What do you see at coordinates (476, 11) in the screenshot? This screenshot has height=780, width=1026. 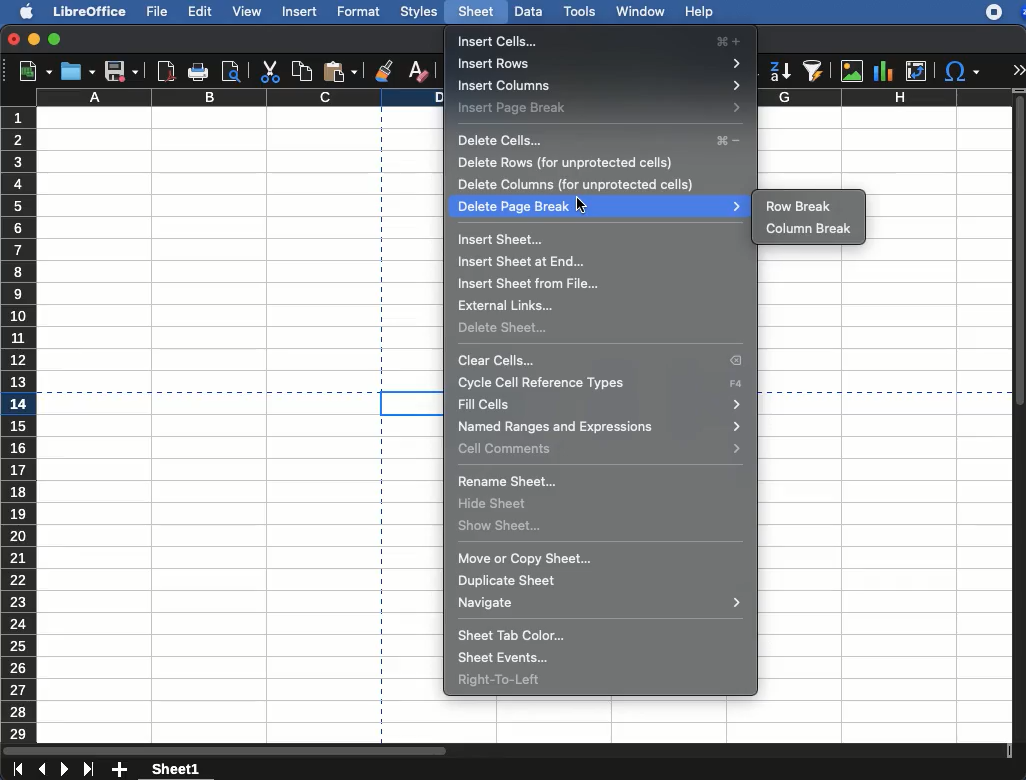 I see `sheet` at bounding box center [476, 11].